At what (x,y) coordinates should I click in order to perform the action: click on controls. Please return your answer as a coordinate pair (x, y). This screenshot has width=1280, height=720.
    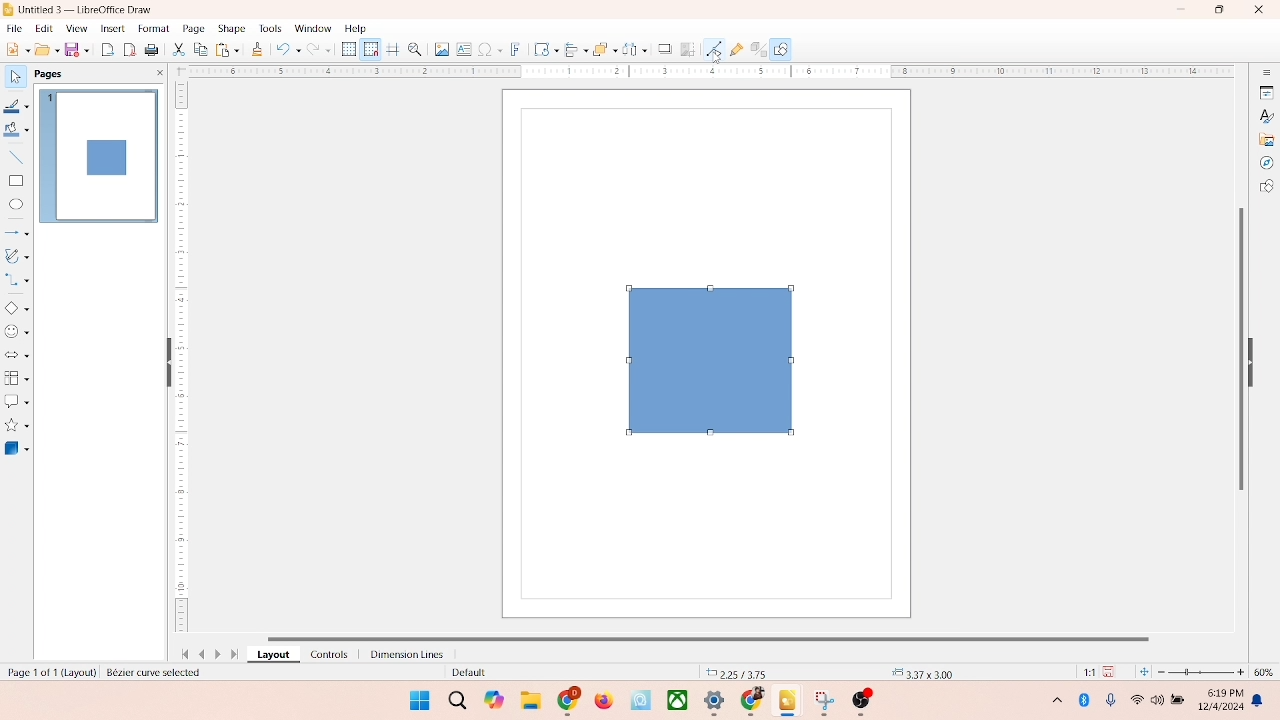
    Looking at the image, I should click on (324, 654).